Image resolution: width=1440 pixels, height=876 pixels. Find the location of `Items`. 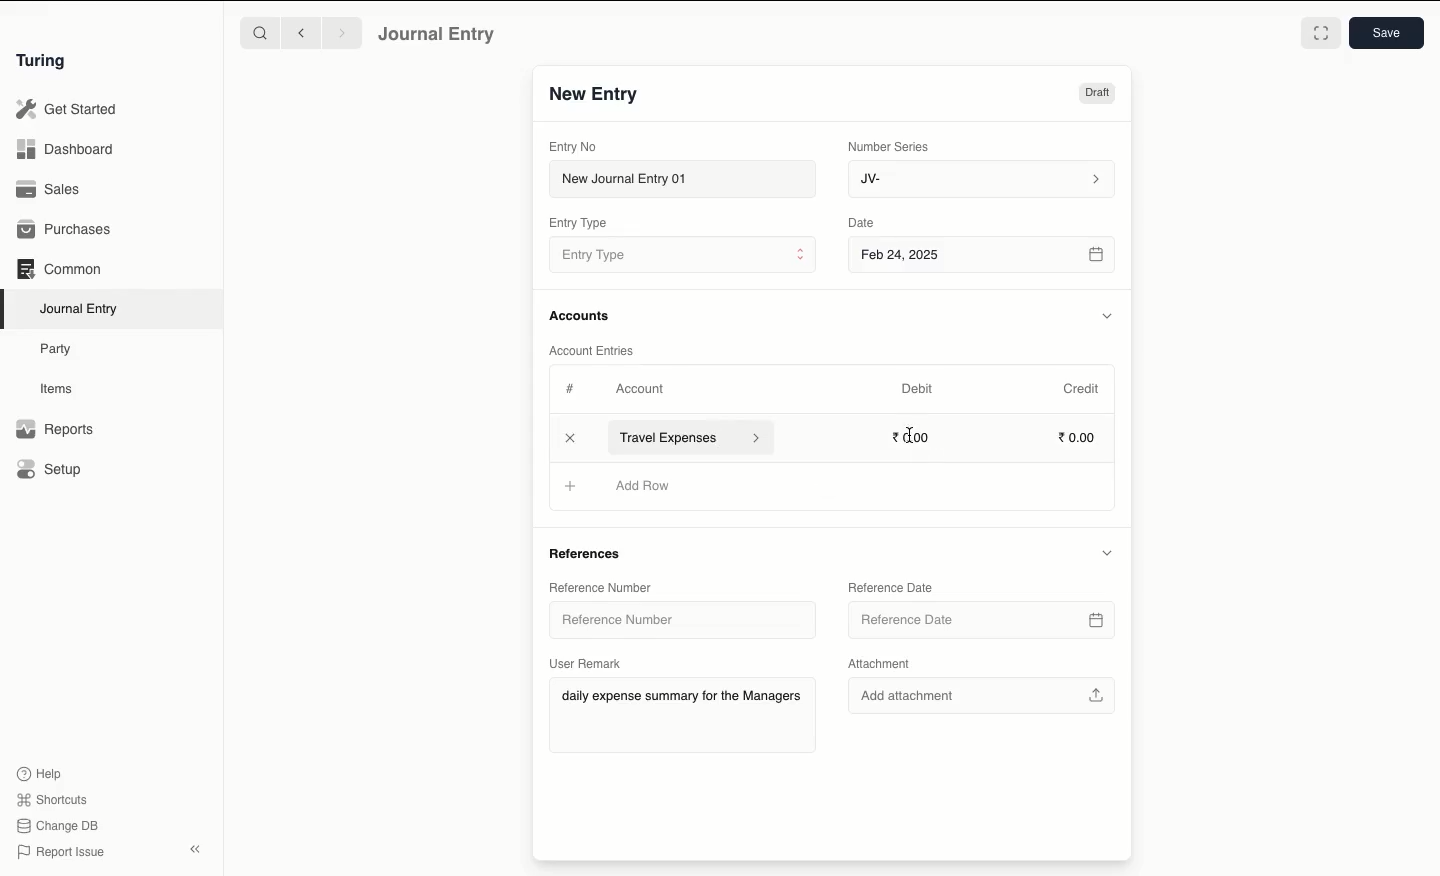

Items is located at coordinates (57, 388).